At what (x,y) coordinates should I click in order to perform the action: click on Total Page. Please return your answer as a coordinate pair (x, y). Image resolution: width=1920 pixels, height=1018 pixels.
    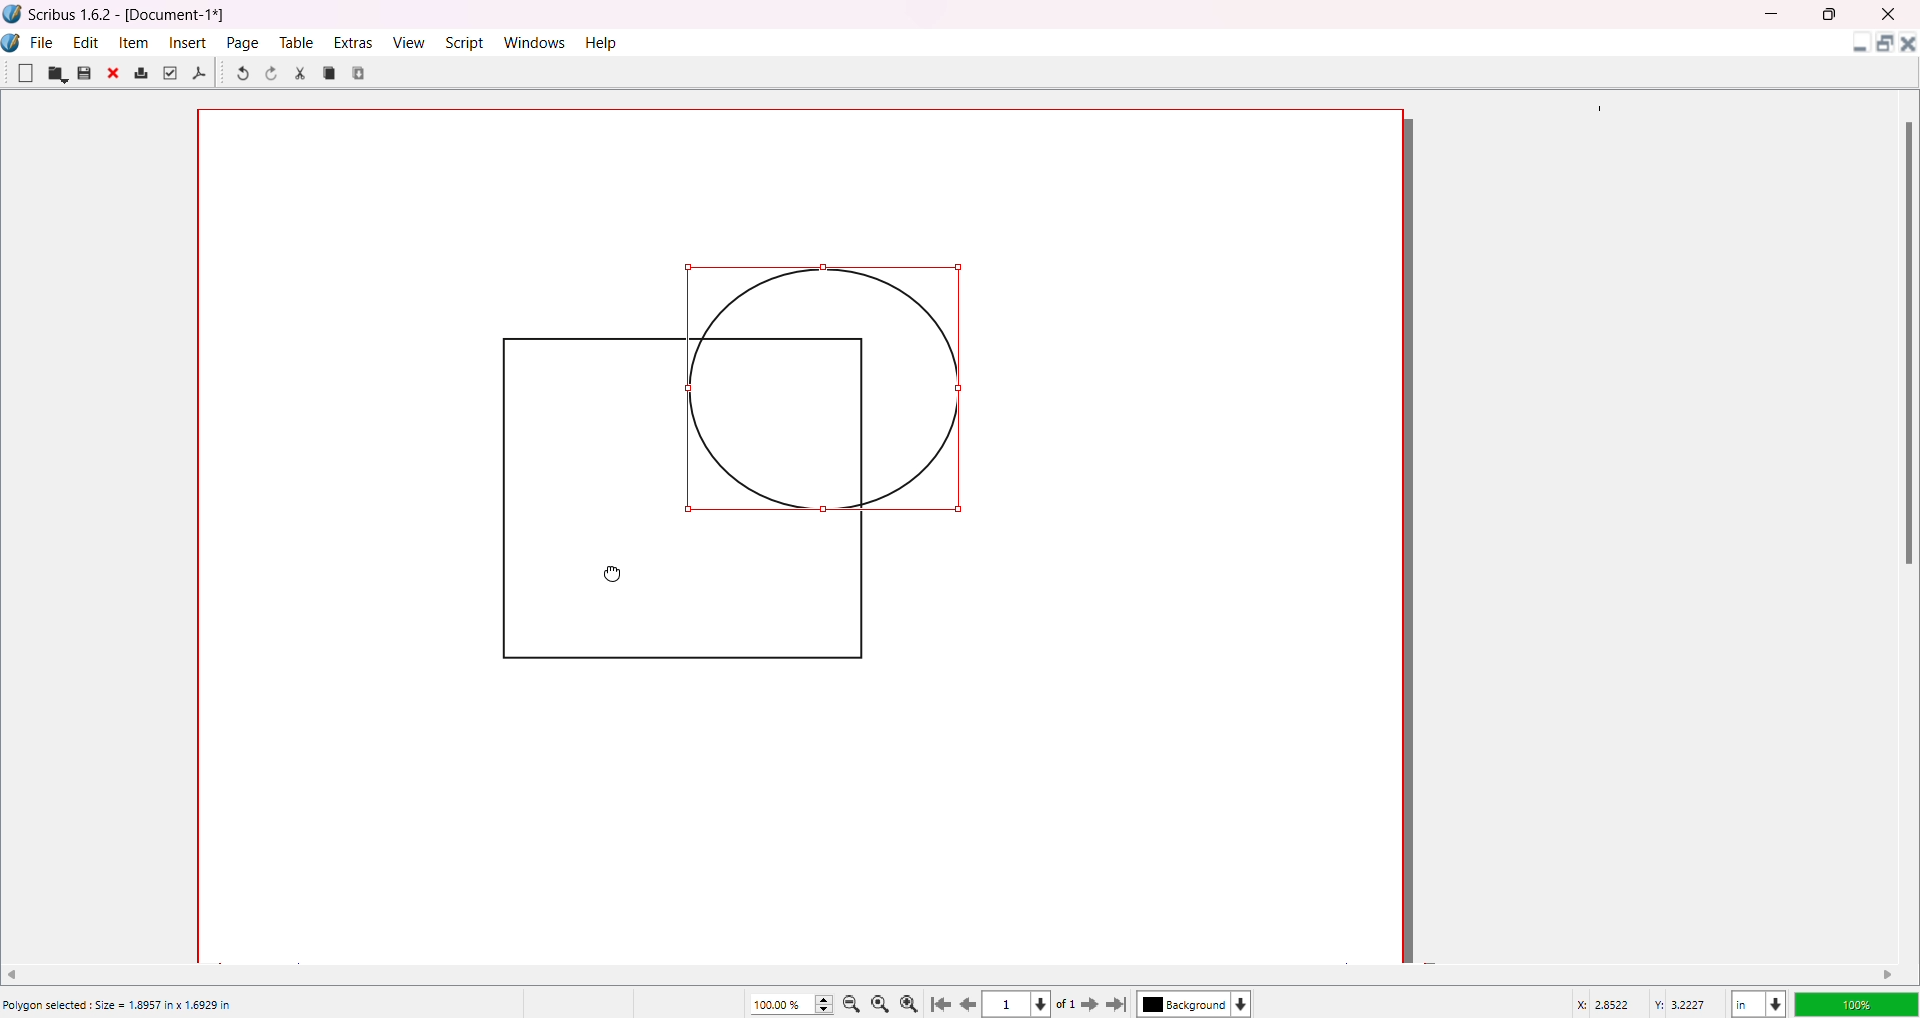
    Looking at the image, I should click on (1072, 1005).